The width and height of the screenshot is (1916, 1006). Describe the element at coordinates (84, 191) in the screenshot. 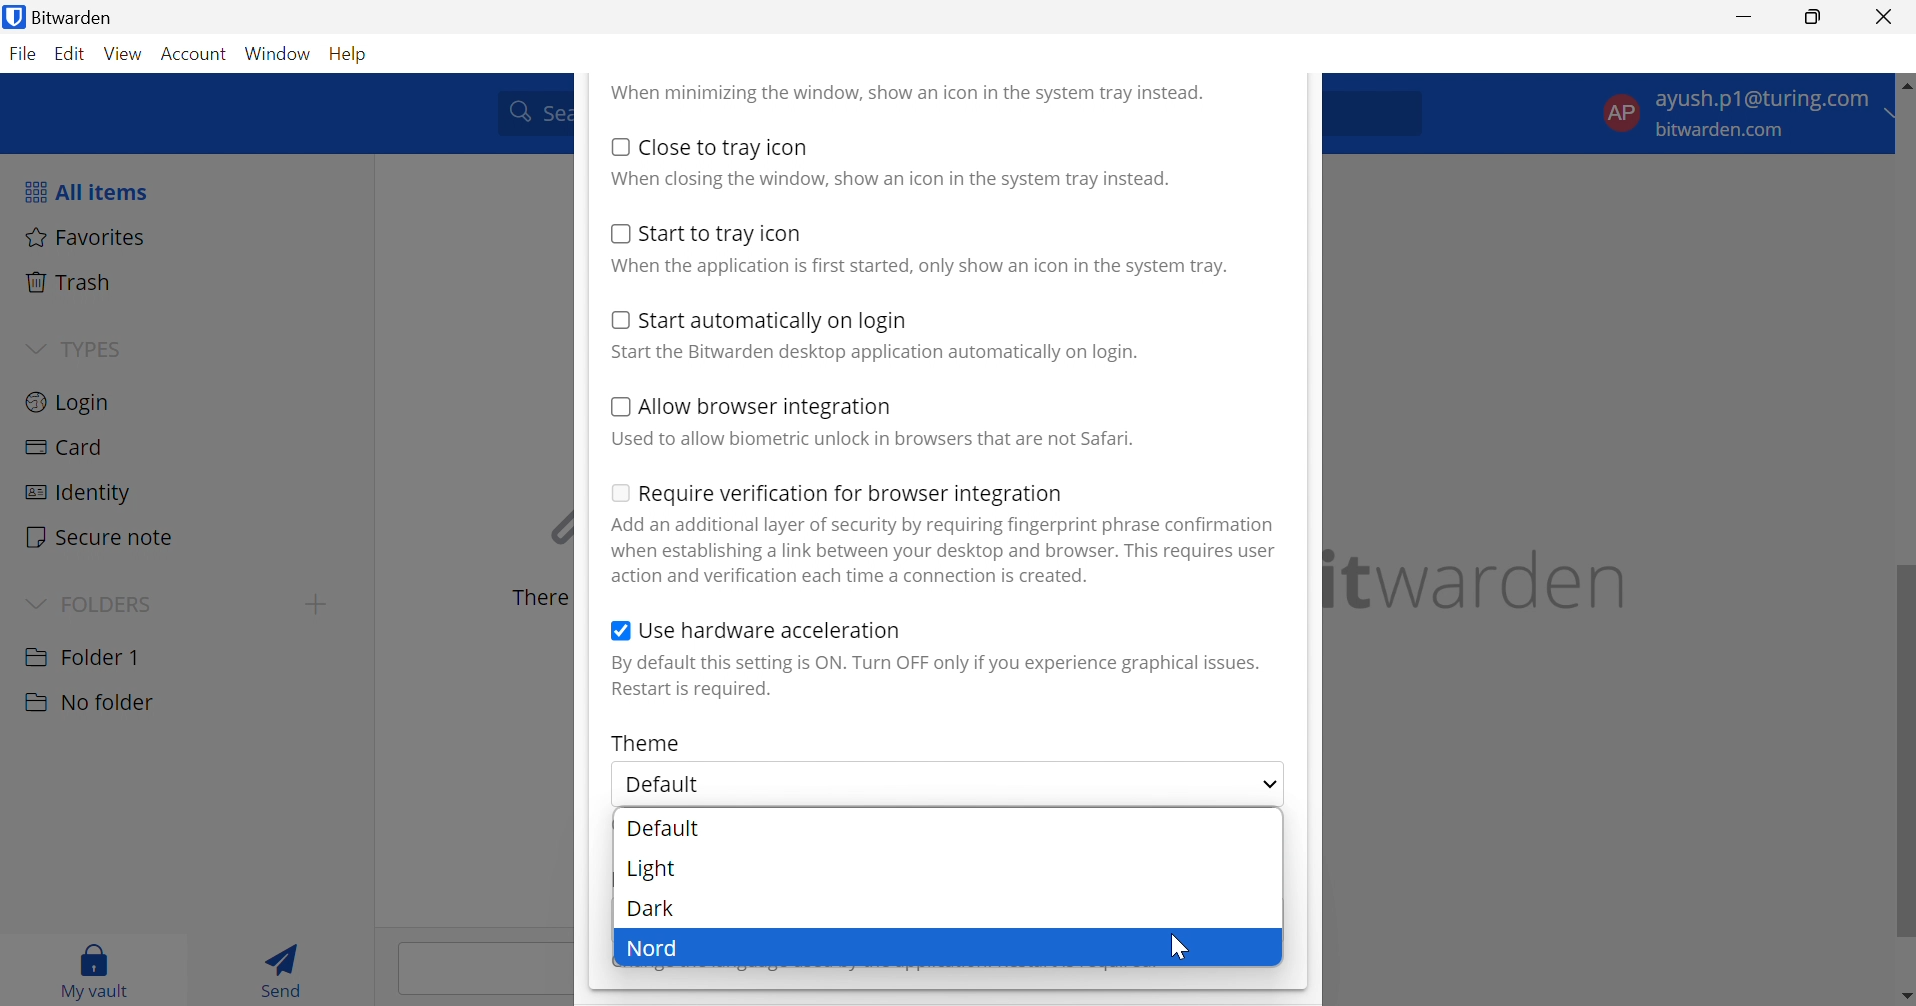

I see `All items` at that location.